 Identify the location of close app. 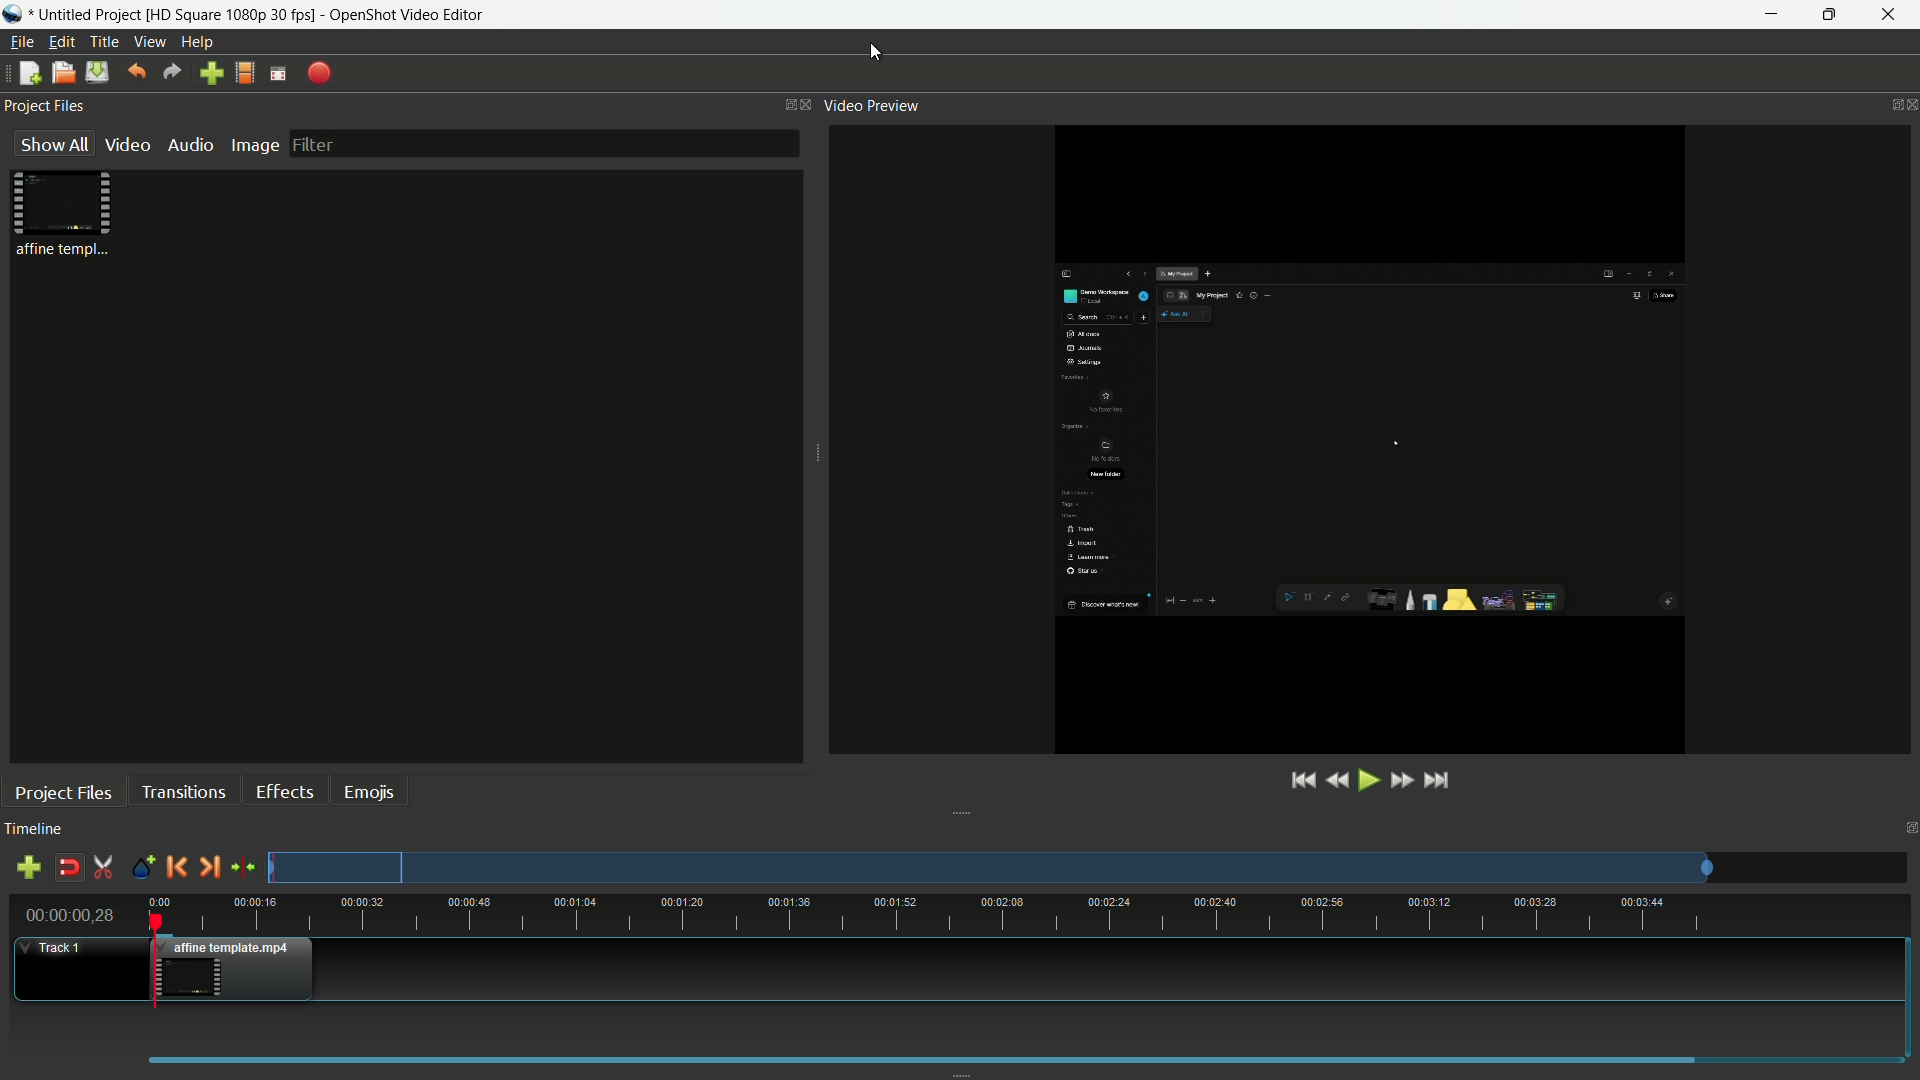
(1896, 15).